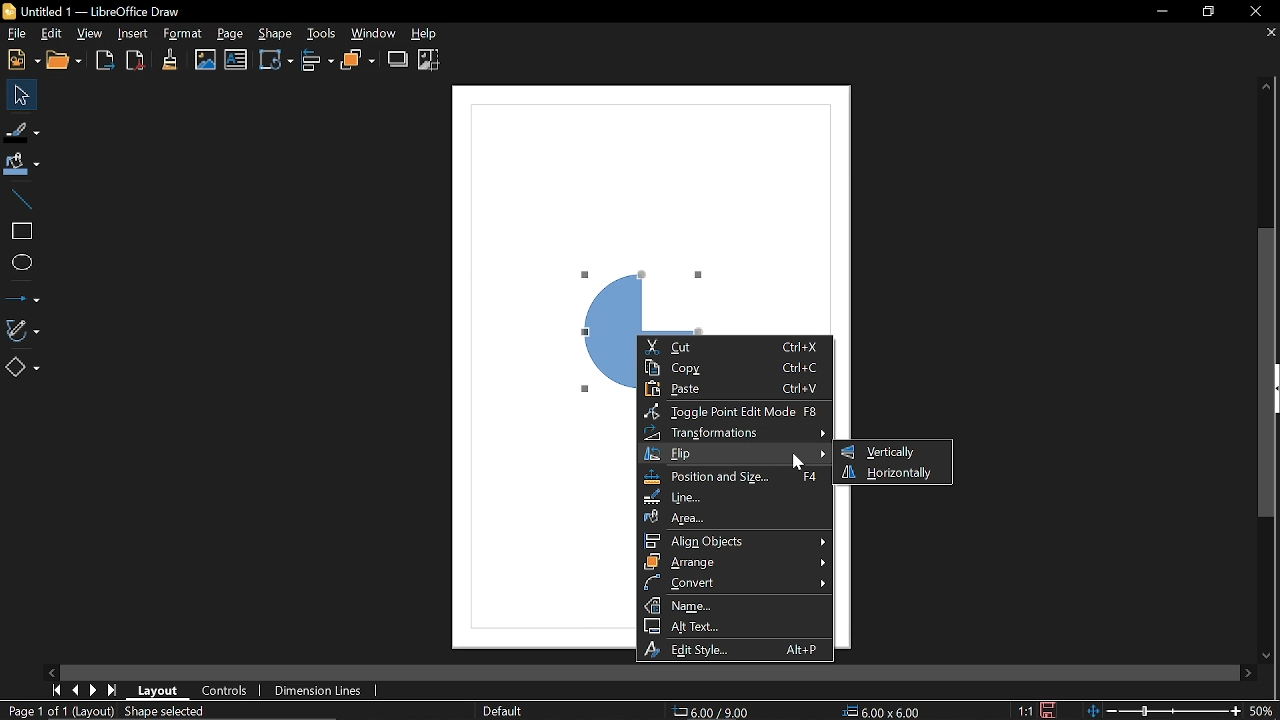  Describe the element at coordinates (736, 541) in the screenshot. I see `Allign object` at that location.